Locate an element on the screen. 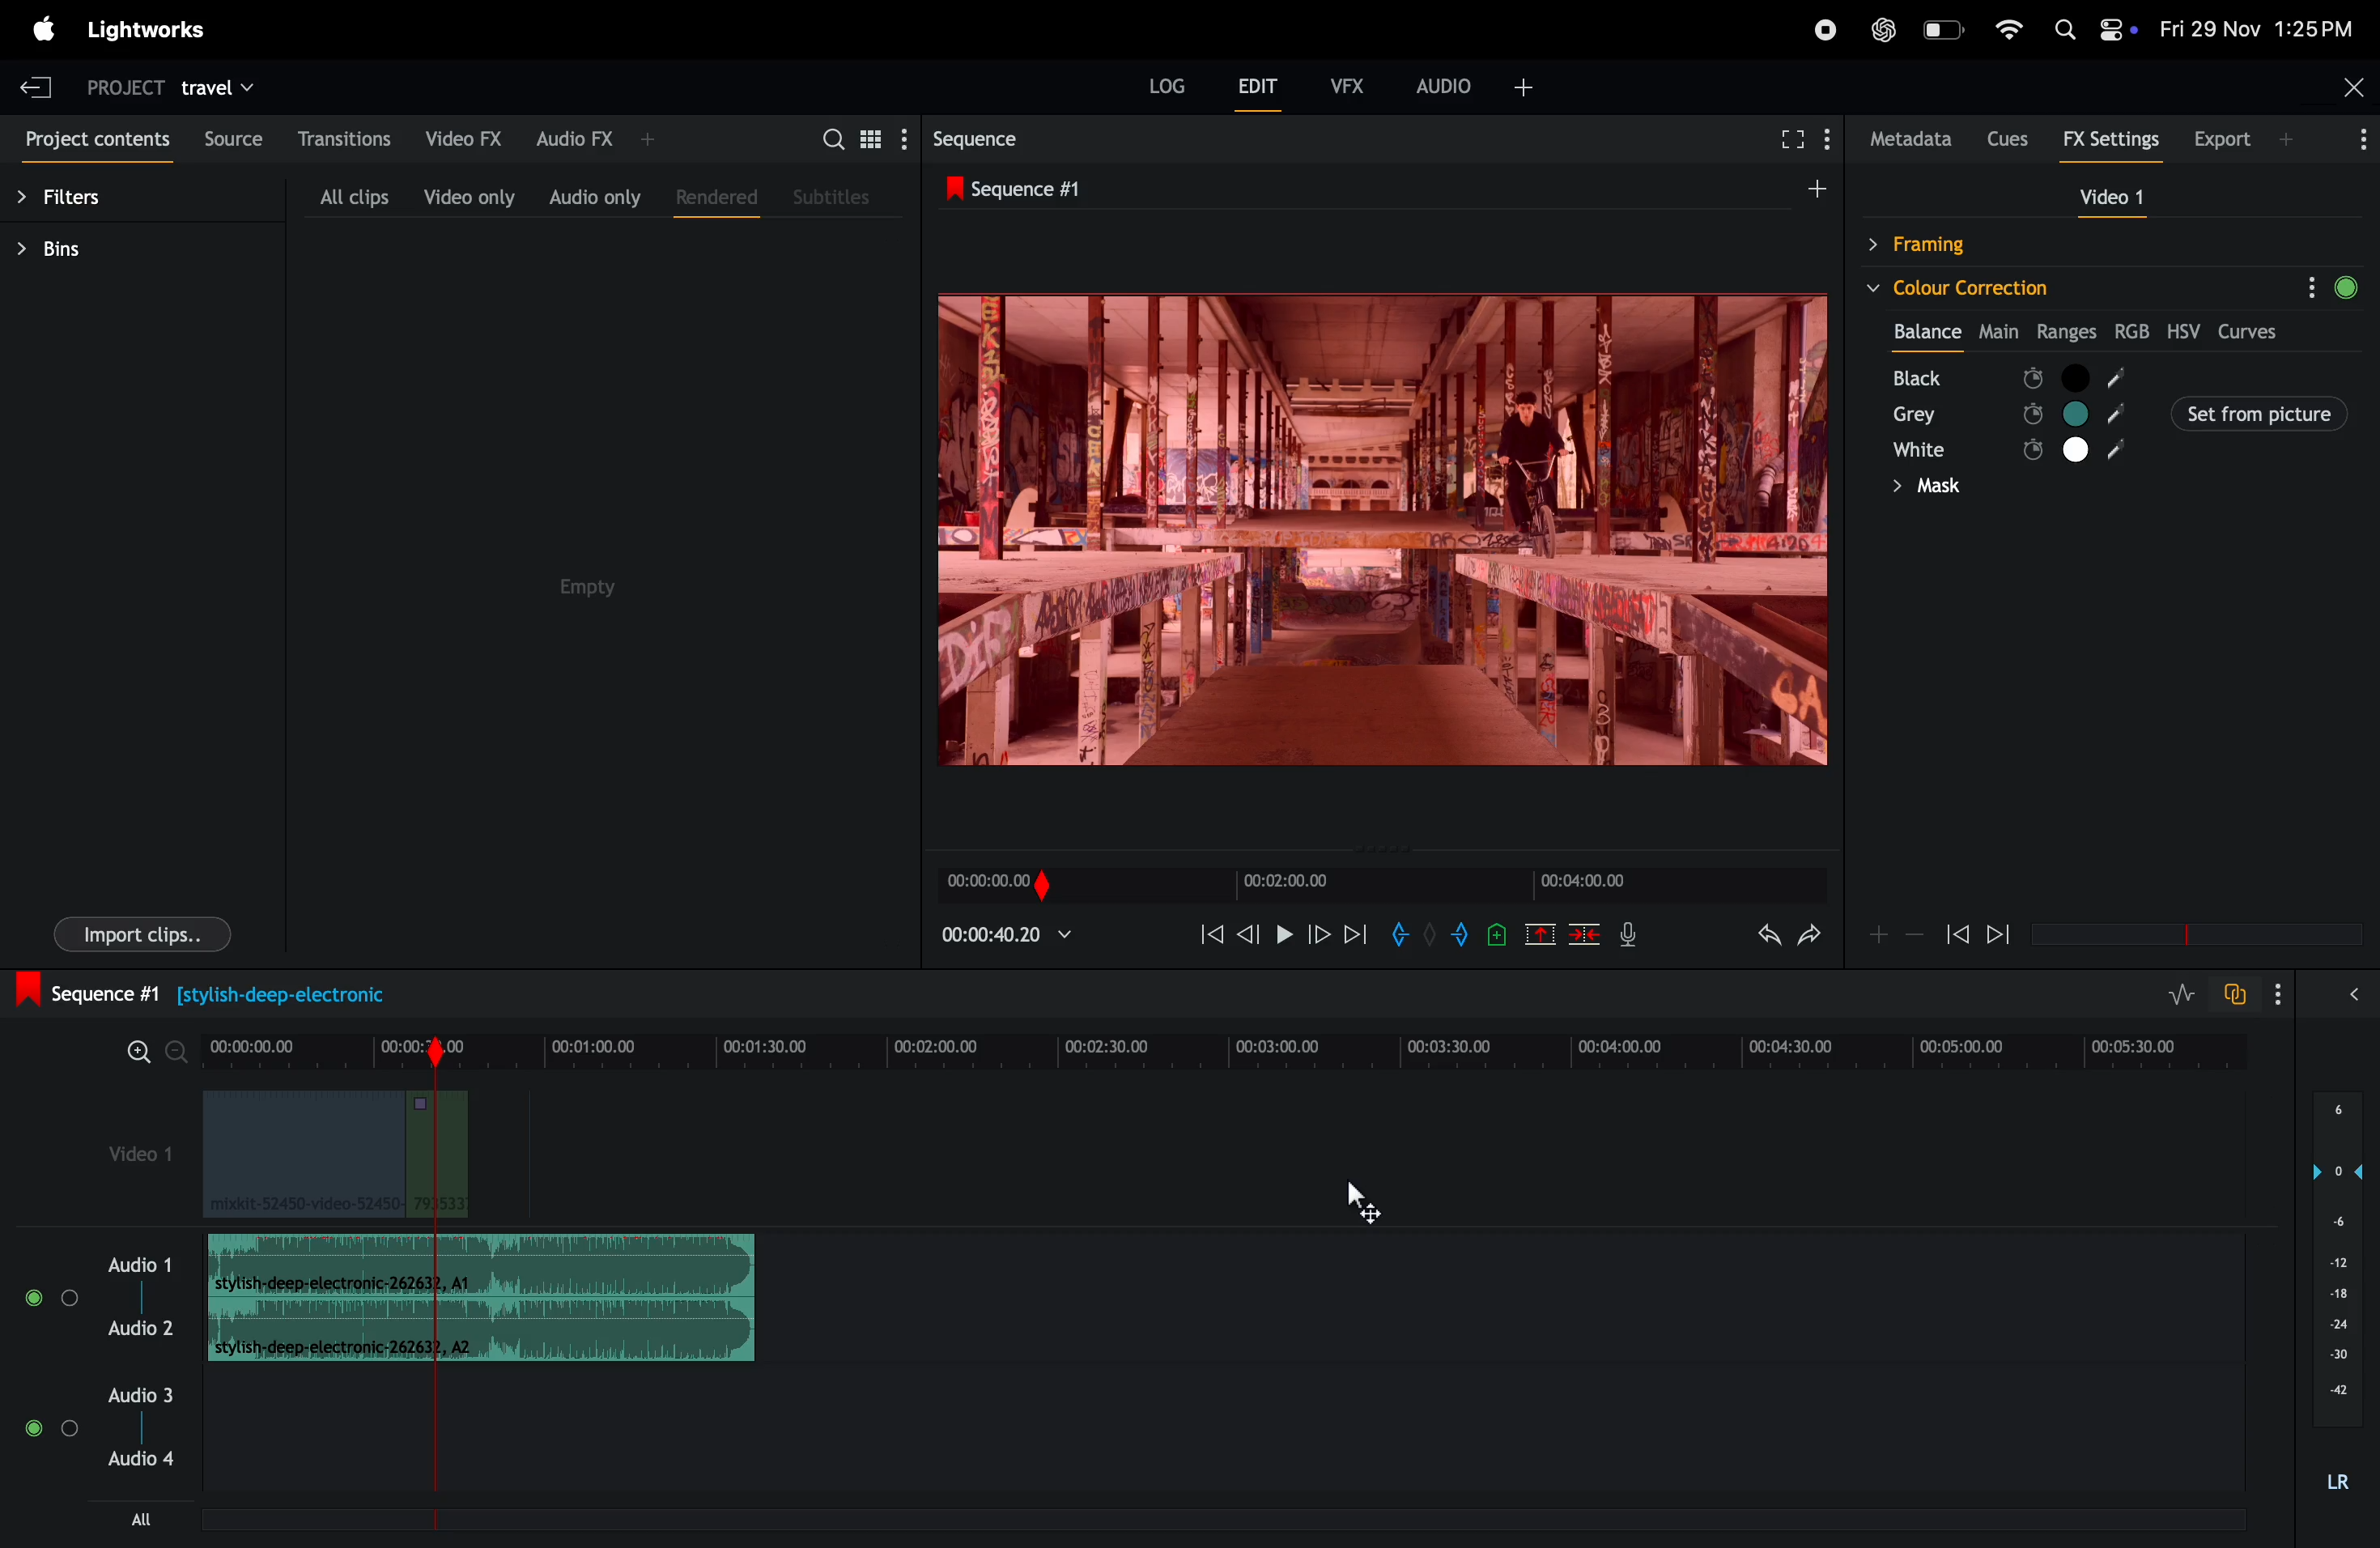  add cue to current position is located at coordinates (1495, 937).